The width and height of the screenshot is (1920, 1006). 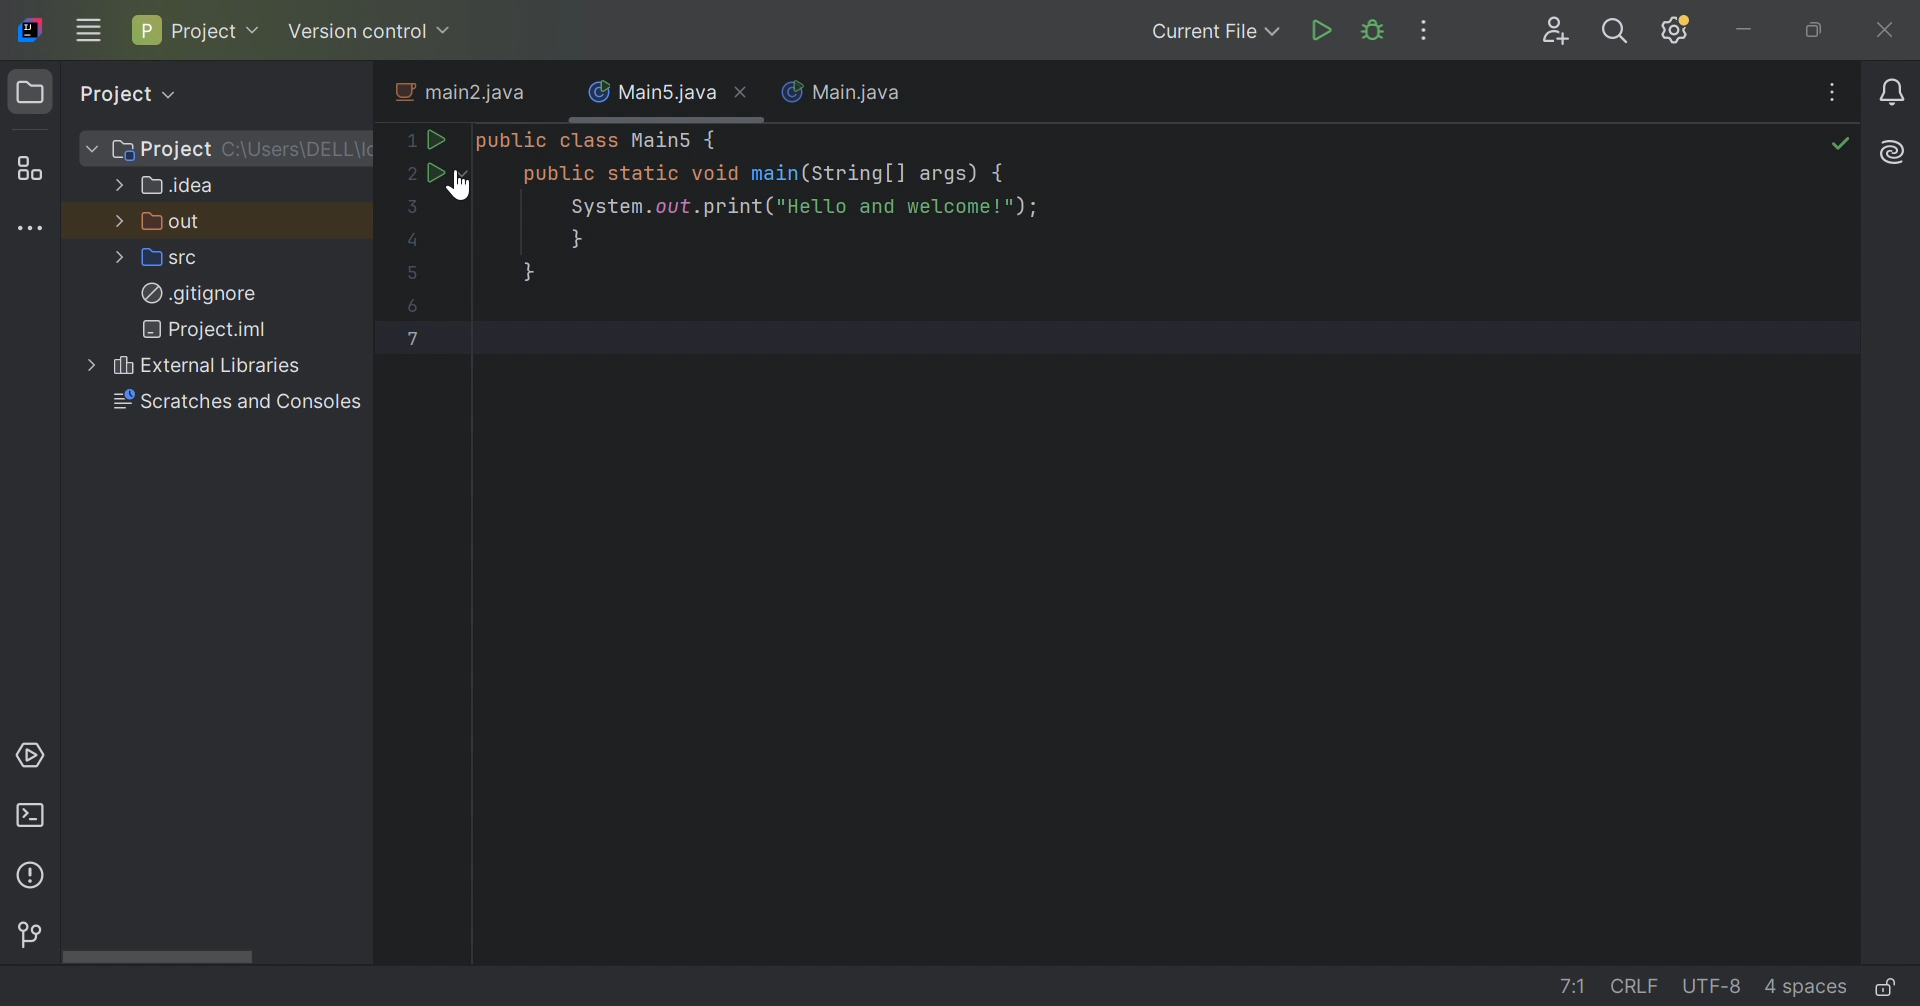 What do you see at coordinates (29, 226) in the screenshot?
I see `More tool windows` at bounding box center [29, 226].